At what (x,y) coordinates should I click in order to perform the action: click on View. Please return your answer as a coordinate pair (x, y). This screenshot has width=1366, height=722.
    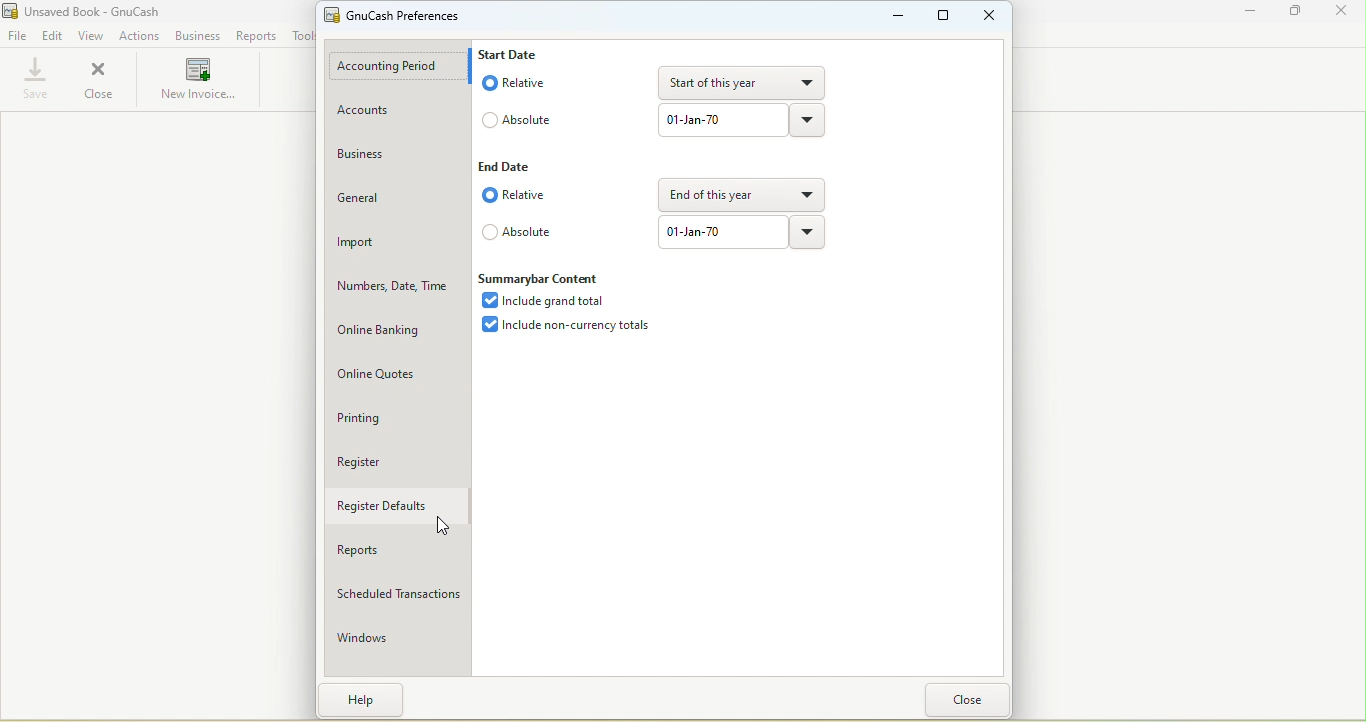
    Looking at the image, I should click on (92, 36).